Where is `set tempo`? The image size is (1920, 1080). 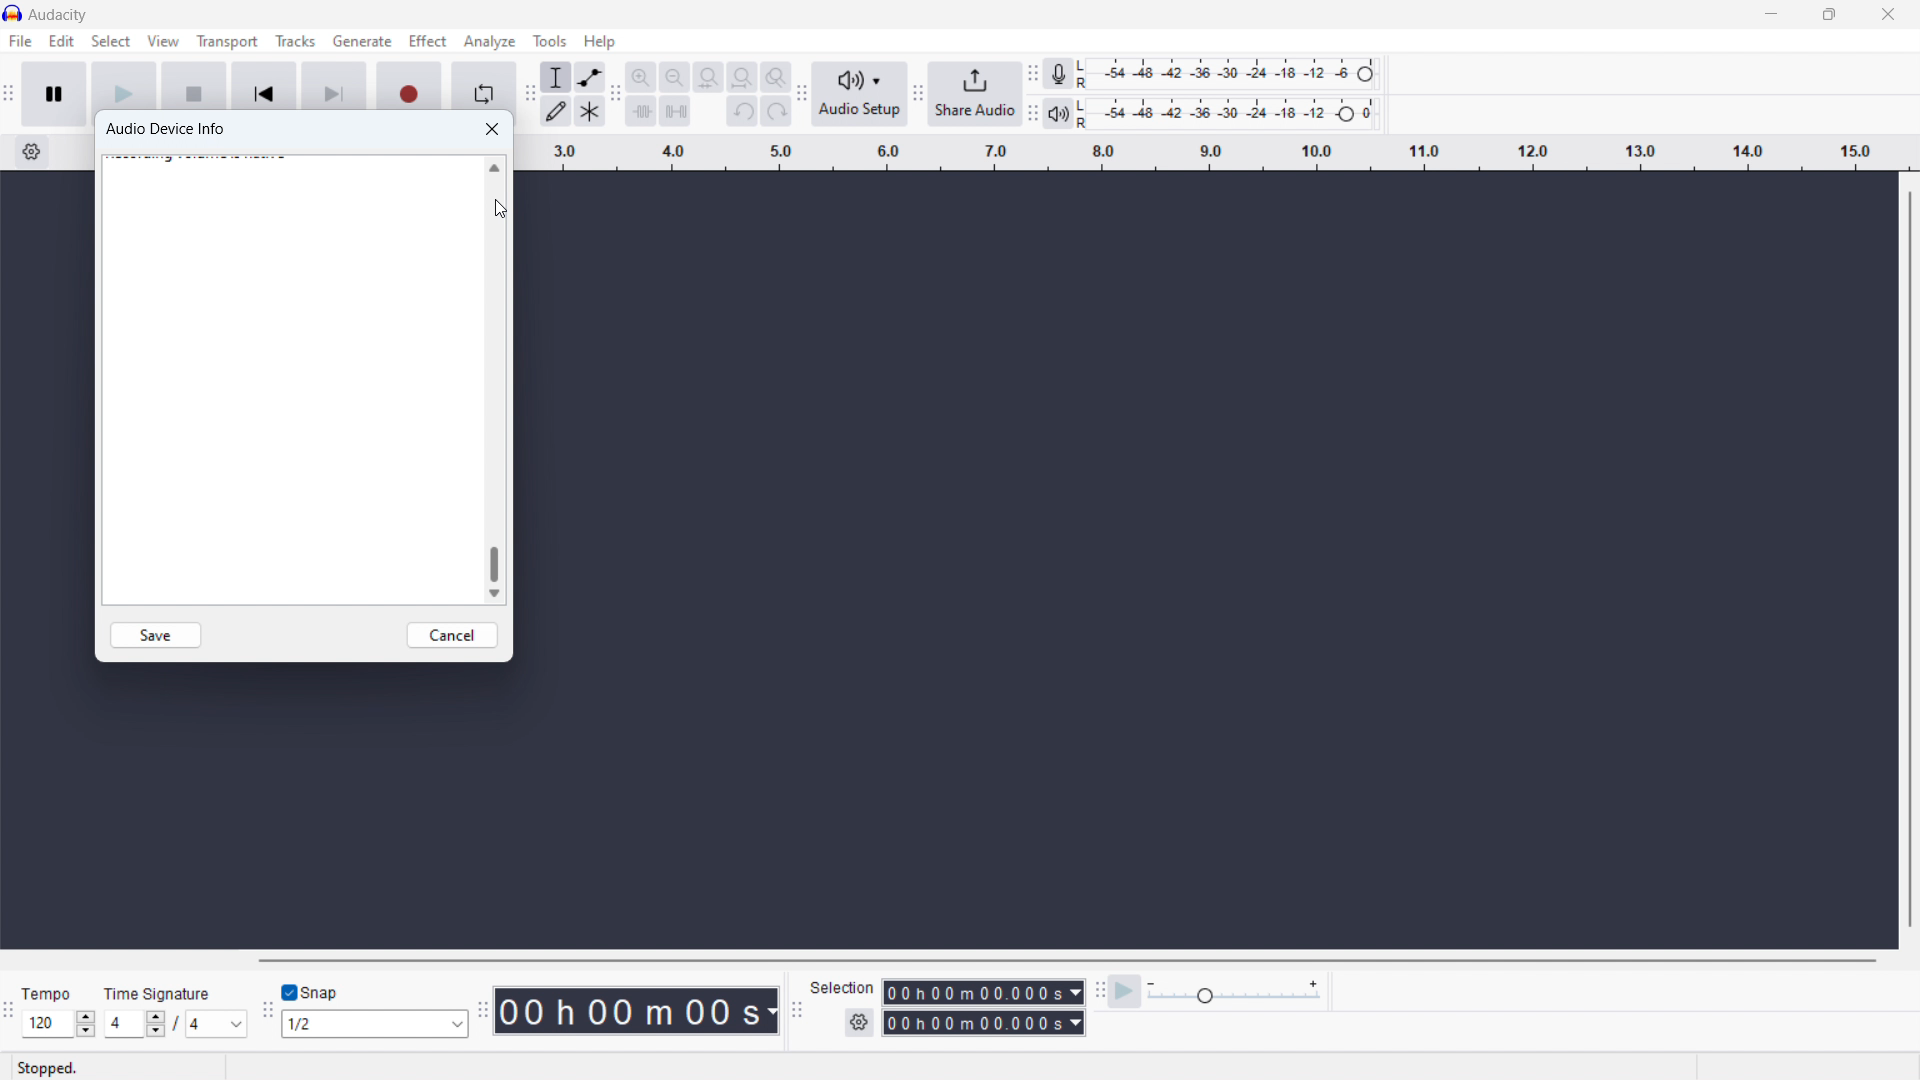 set tempo is located at coordinates (59, 1025).